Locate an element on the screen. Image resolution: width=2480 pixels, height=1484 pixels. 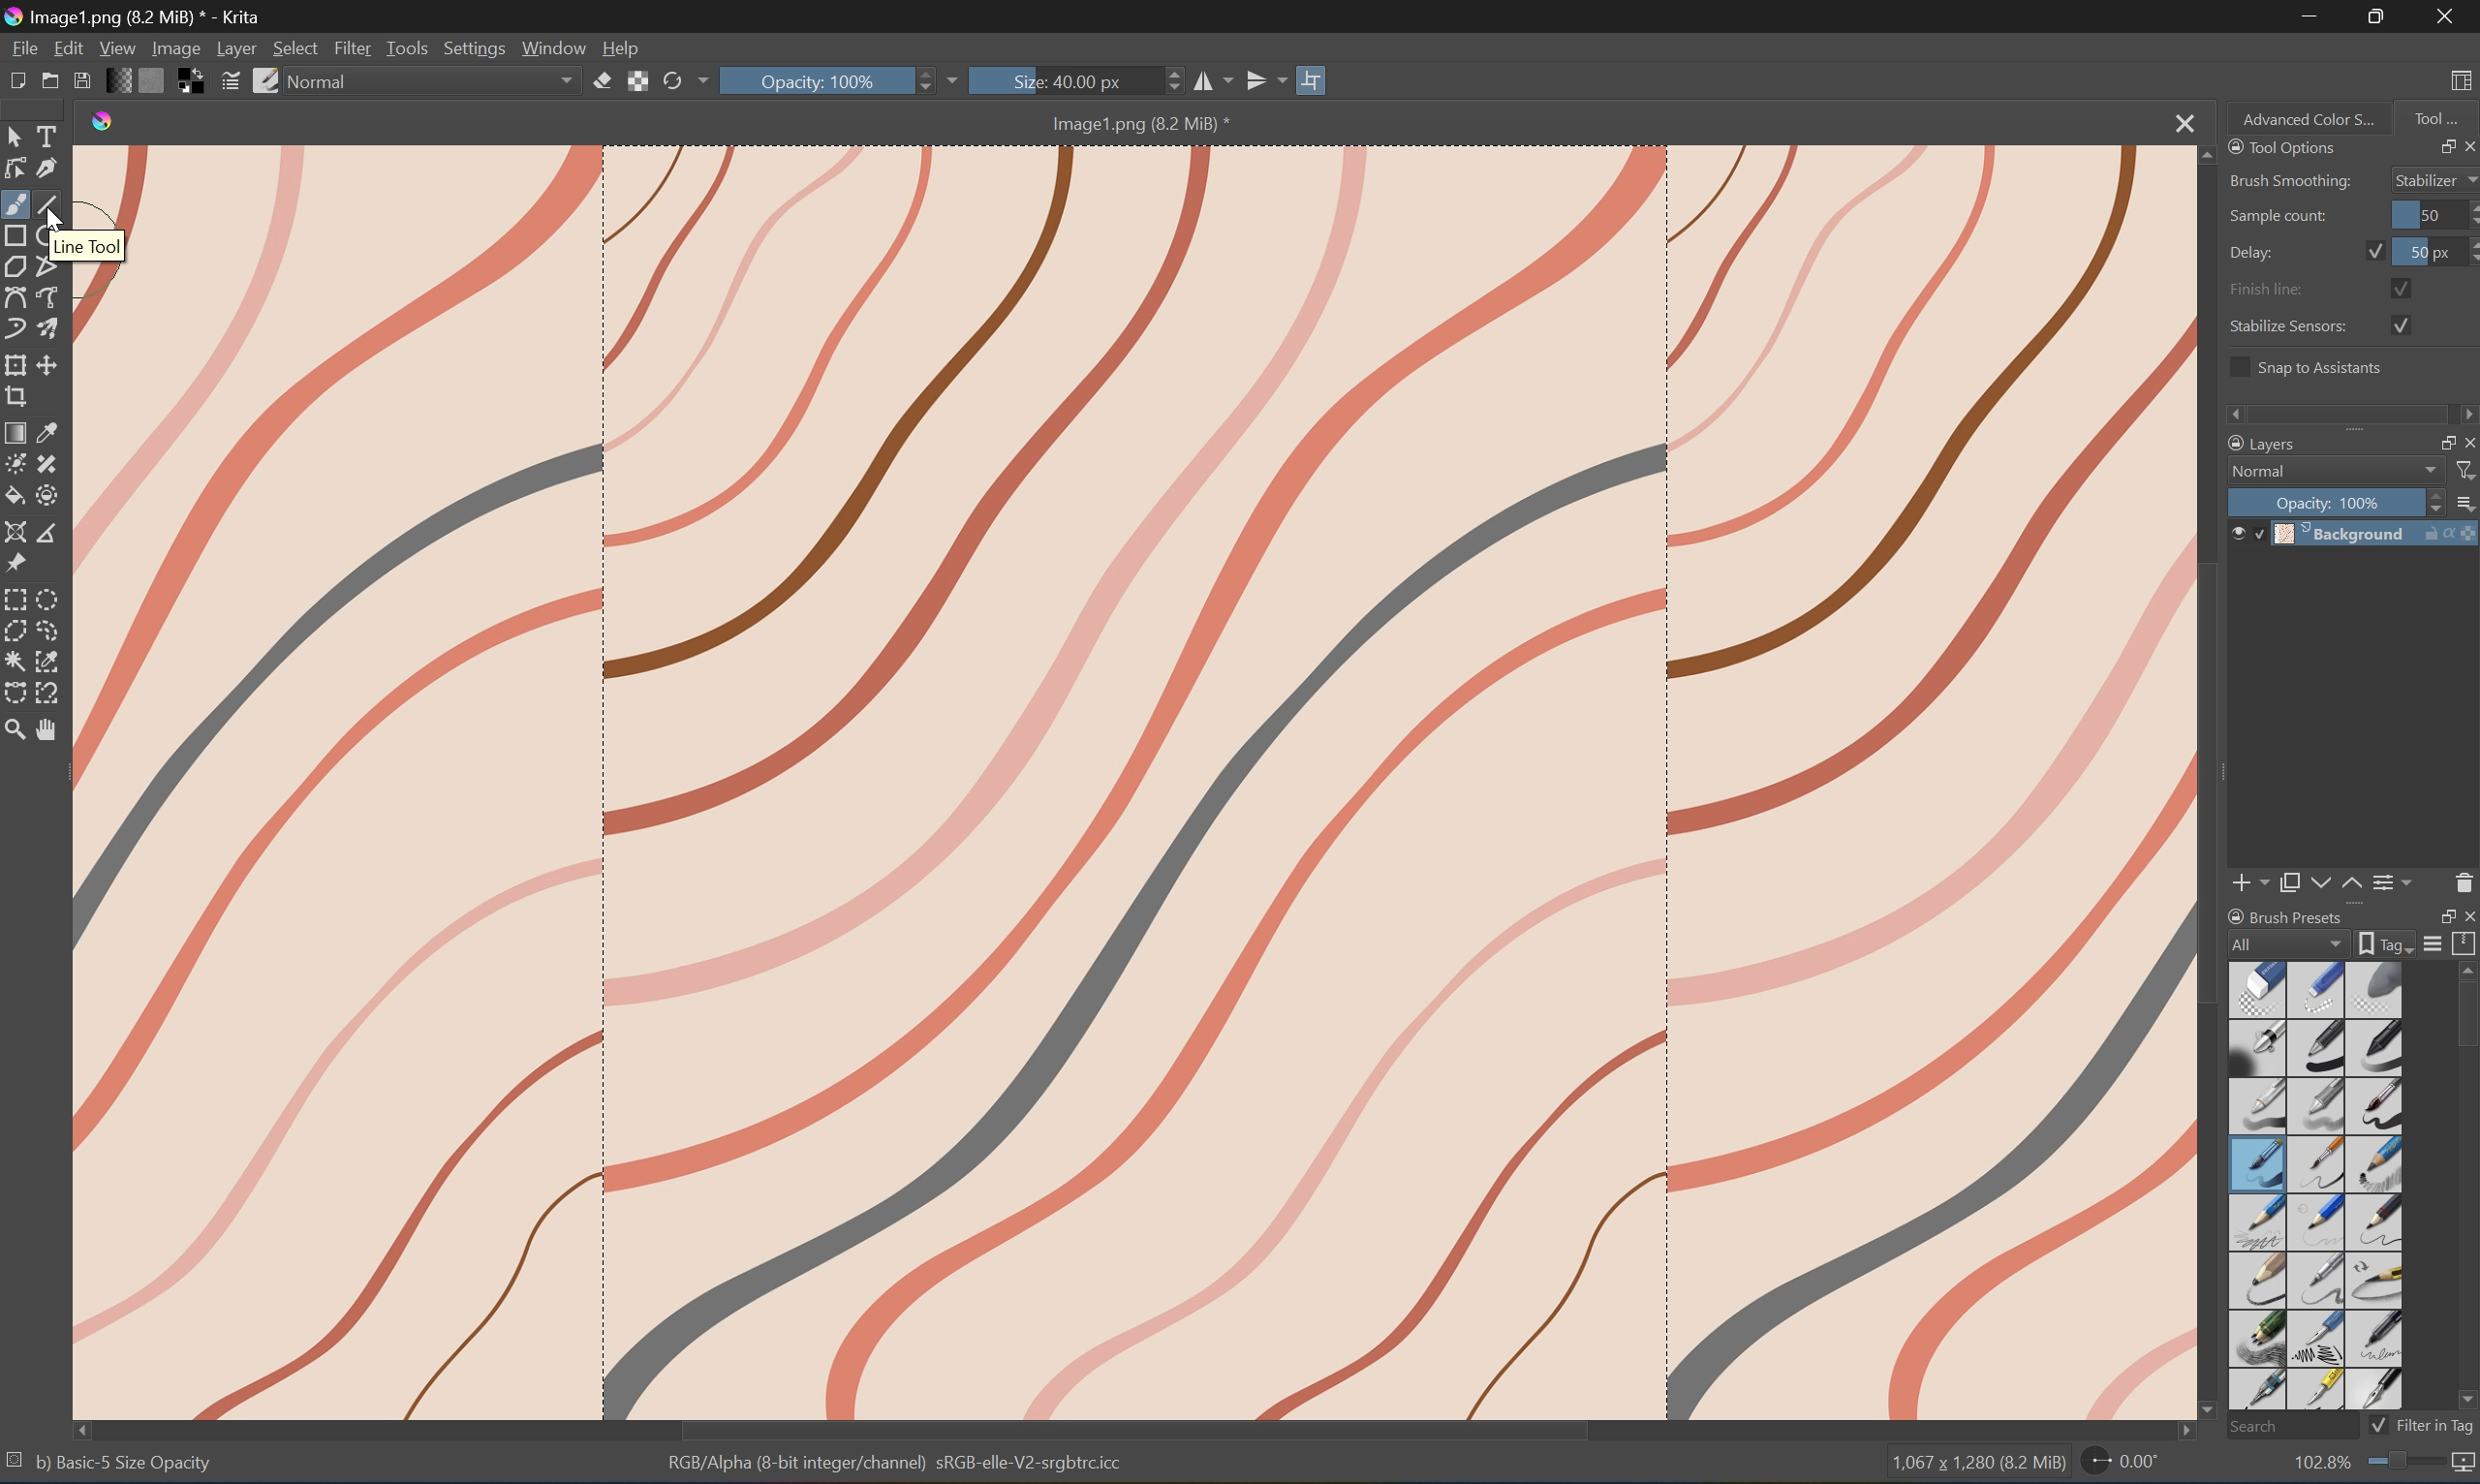
No selection is located at coordinates (16, 1464).